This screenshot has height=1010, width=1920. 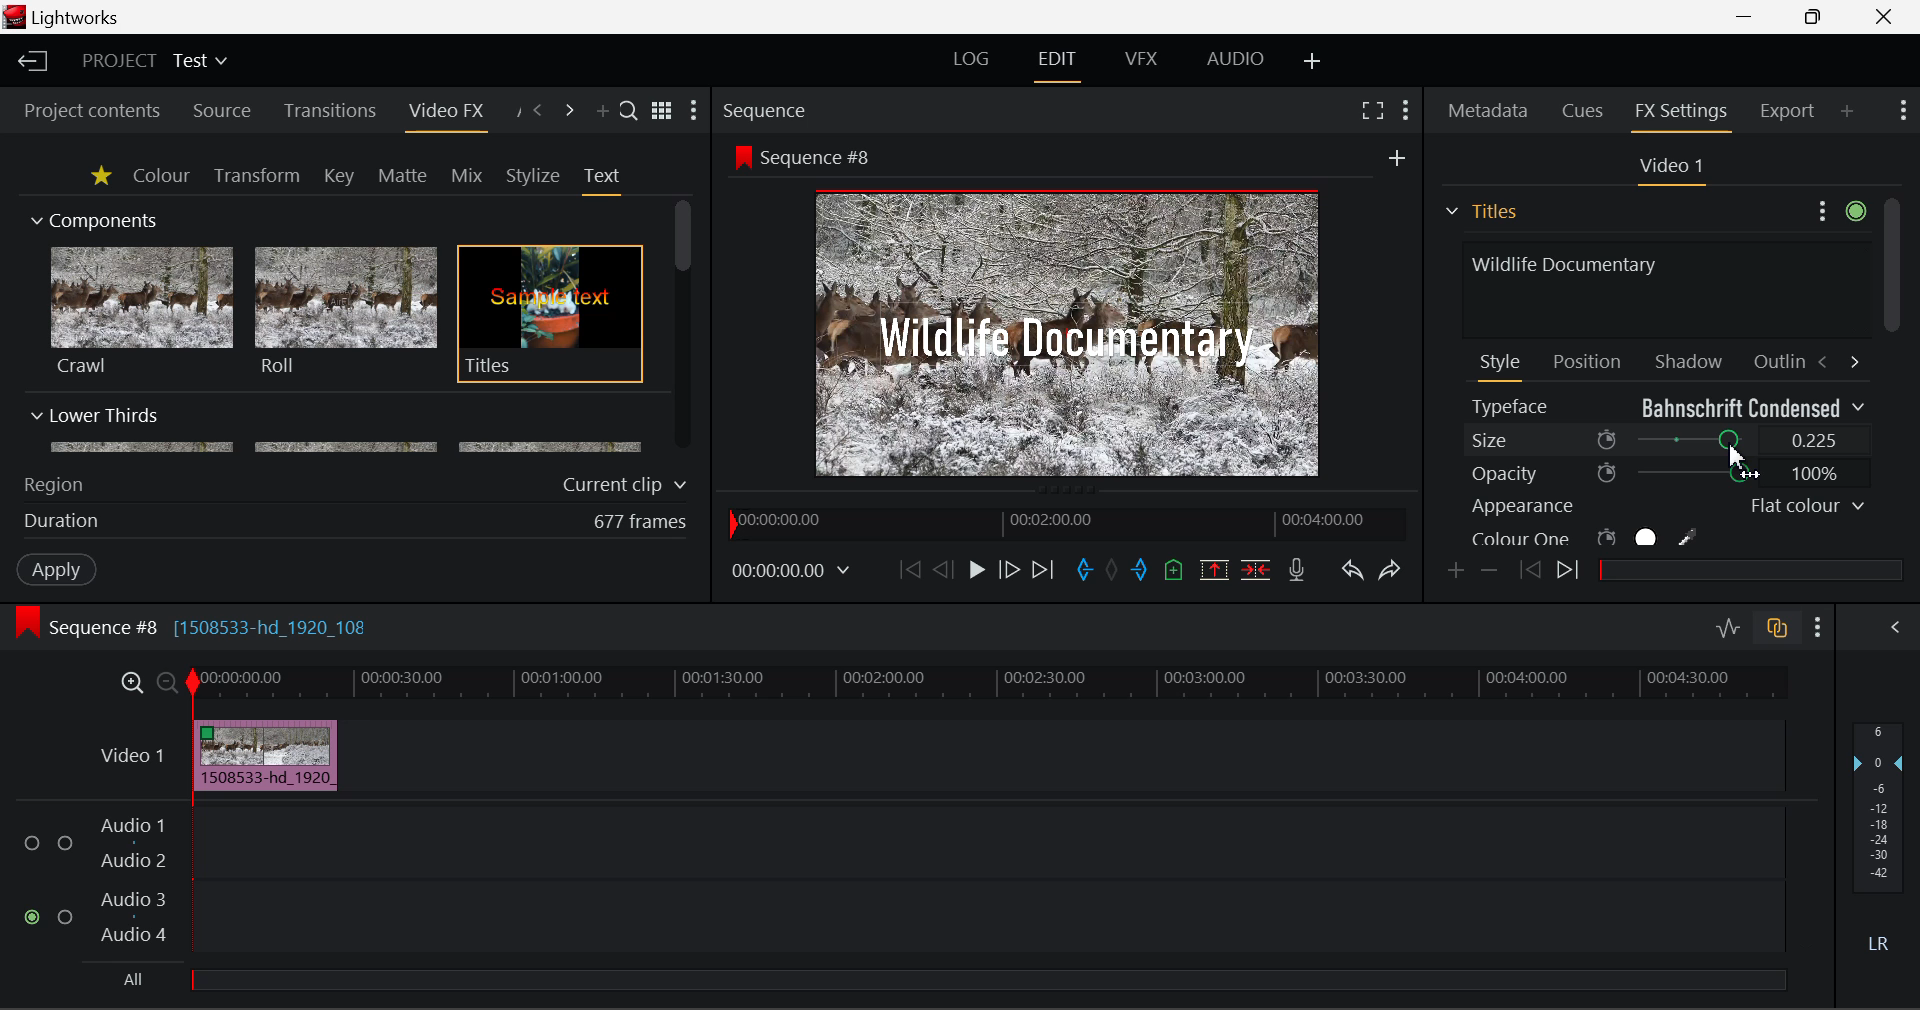 I want to click on DRAG_TO Cursor Position, so click(x=1736, y=442).